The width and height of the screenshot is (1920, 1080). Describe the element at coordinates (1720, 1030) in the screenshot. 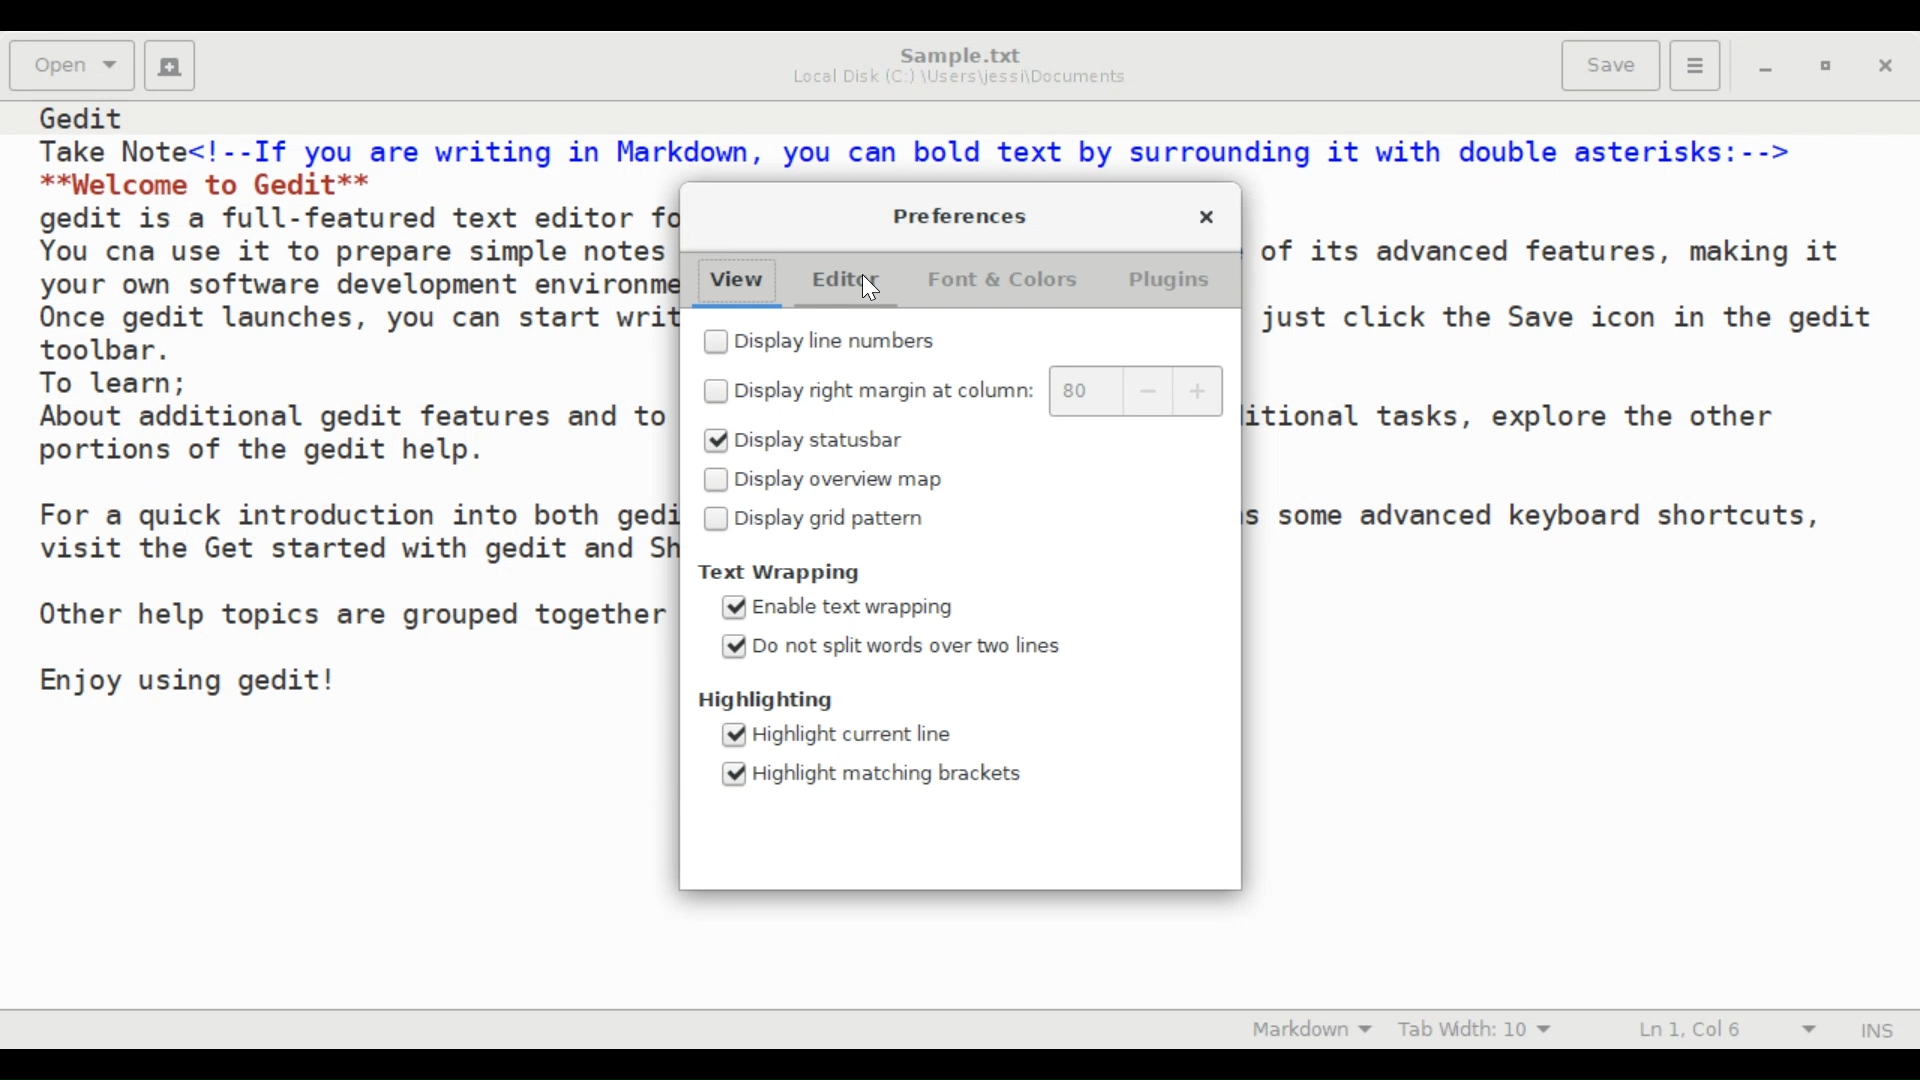

I see `Ln 1,  Col 6` at that location.